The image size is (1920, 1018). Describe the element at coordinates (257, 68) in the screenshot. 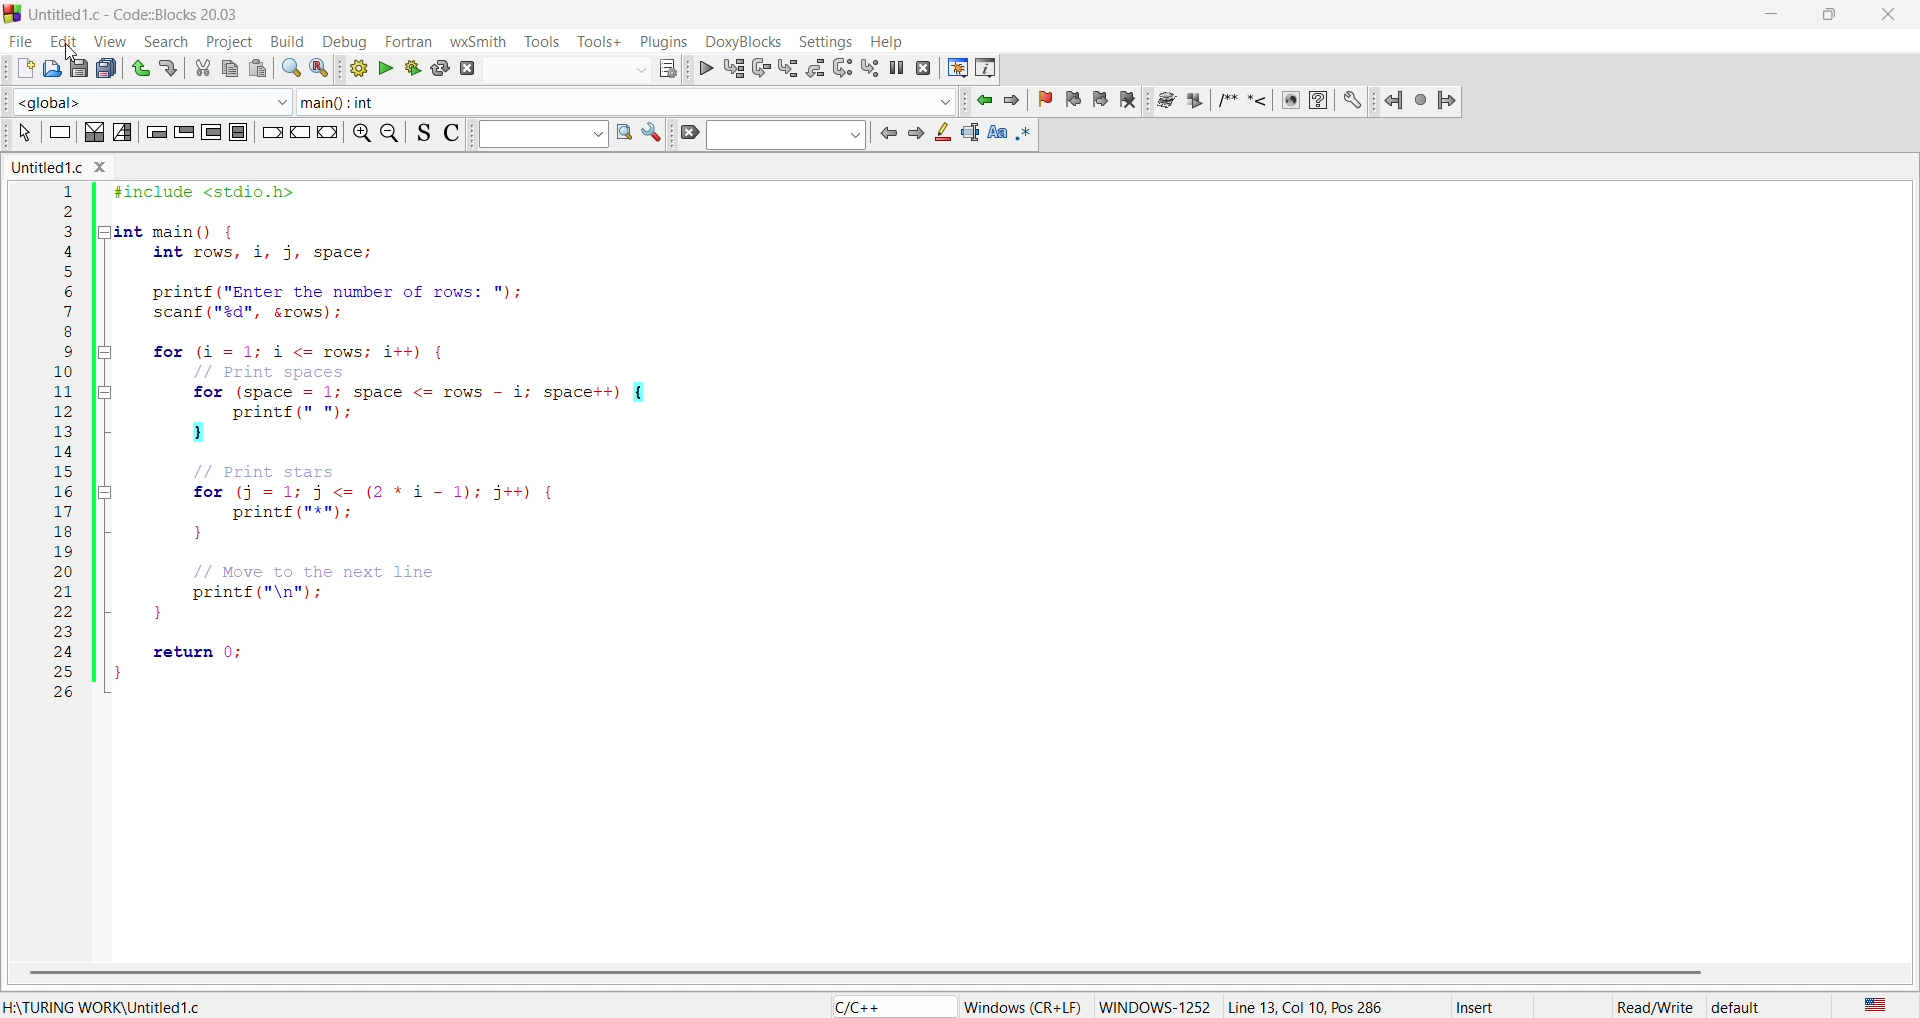

I see `paste` at that location.